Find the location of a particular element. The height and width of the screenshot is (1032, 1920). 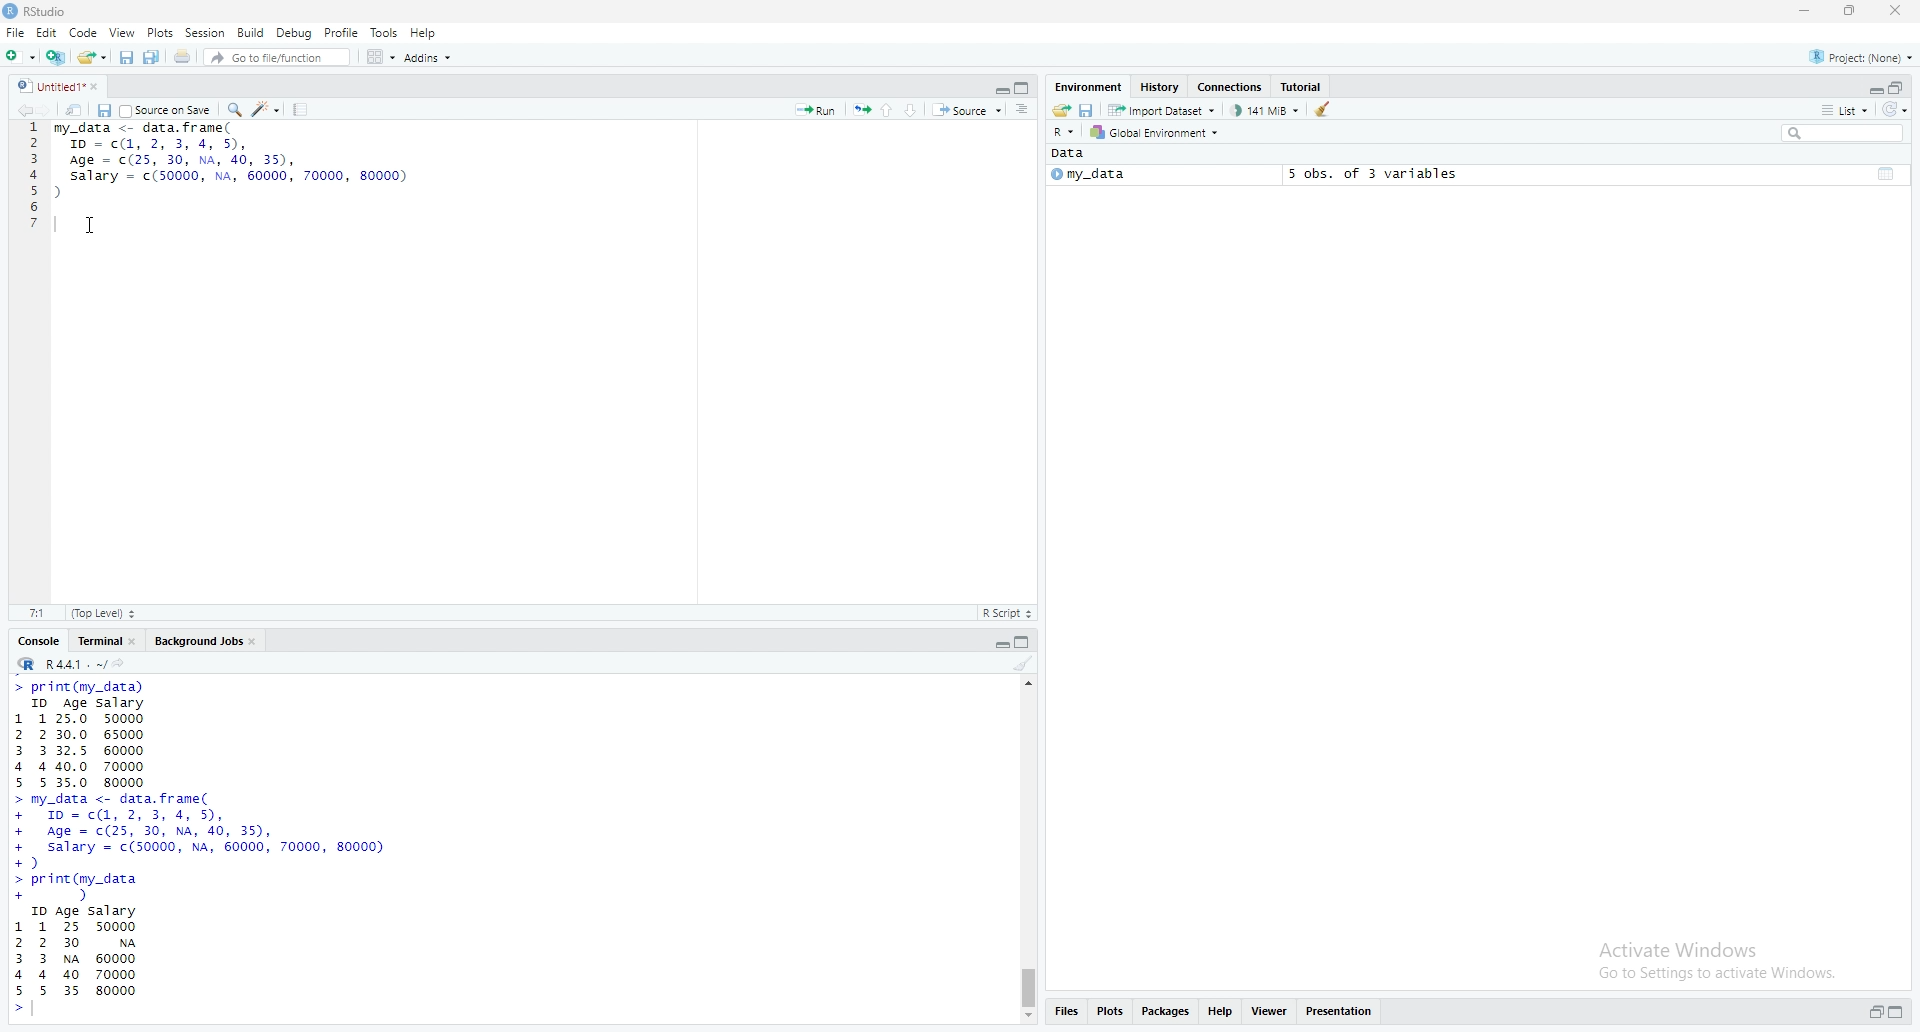

5 obs, of 3 variables is located at coordinates (1365, 173).